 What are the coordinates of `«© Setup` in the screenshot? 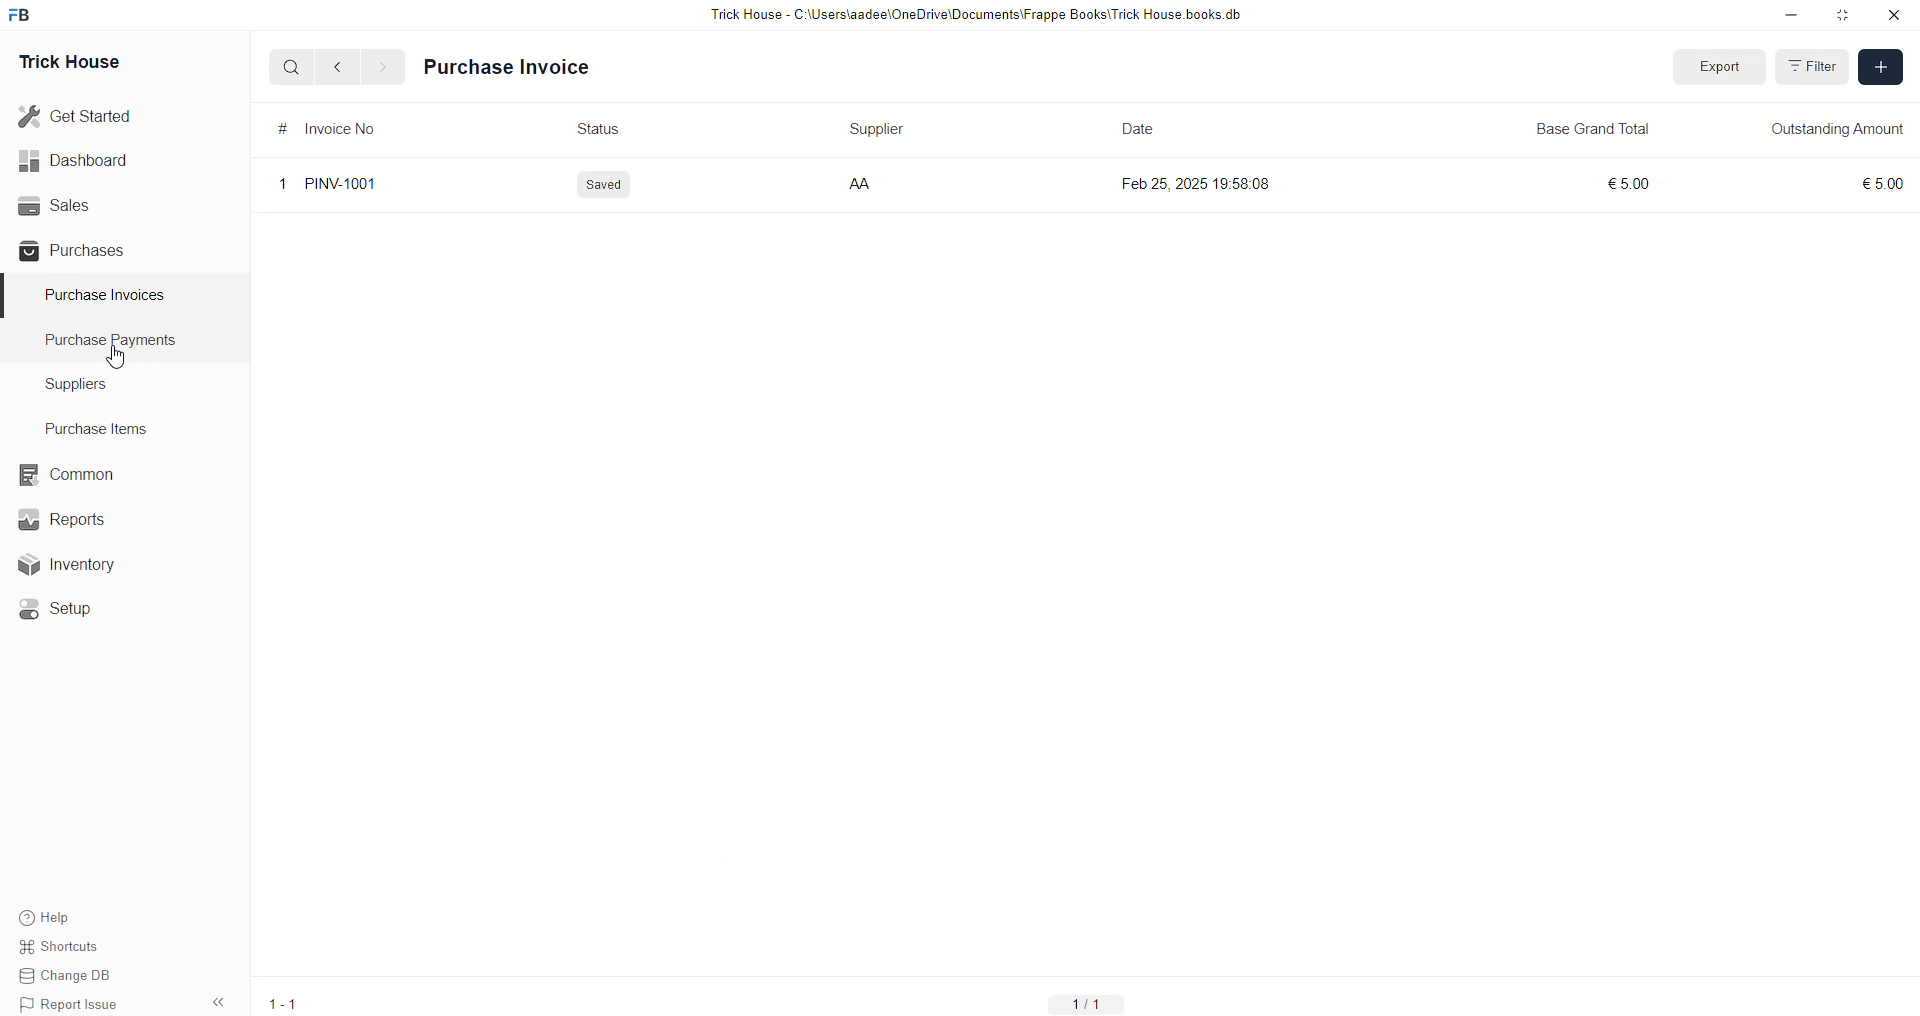 It's located at (62, 609).